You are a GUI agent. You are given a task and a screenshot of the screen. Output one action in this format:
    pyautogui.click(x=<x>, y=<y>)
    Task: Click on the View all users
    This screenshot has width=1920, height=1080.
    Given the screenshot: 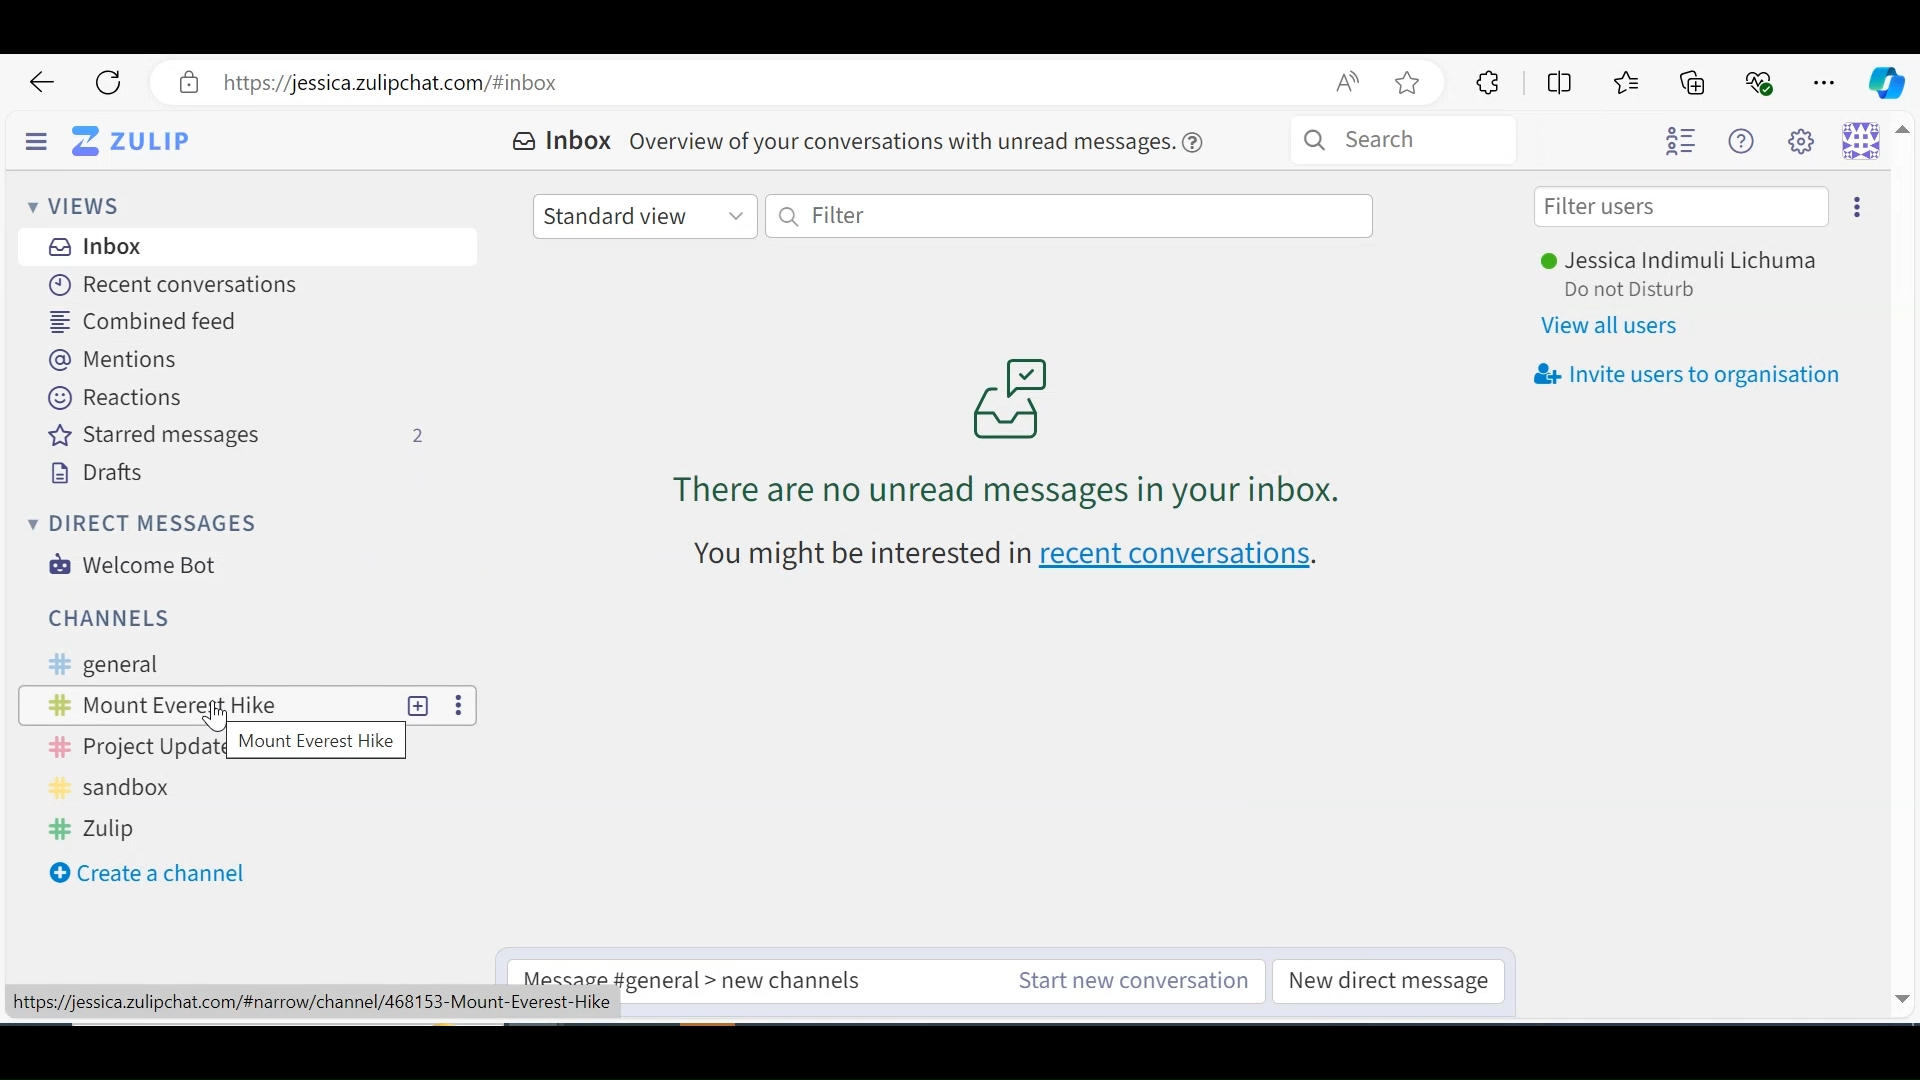 What is the action you would take?
    pyautogui.click(x=1616, y=326)
    